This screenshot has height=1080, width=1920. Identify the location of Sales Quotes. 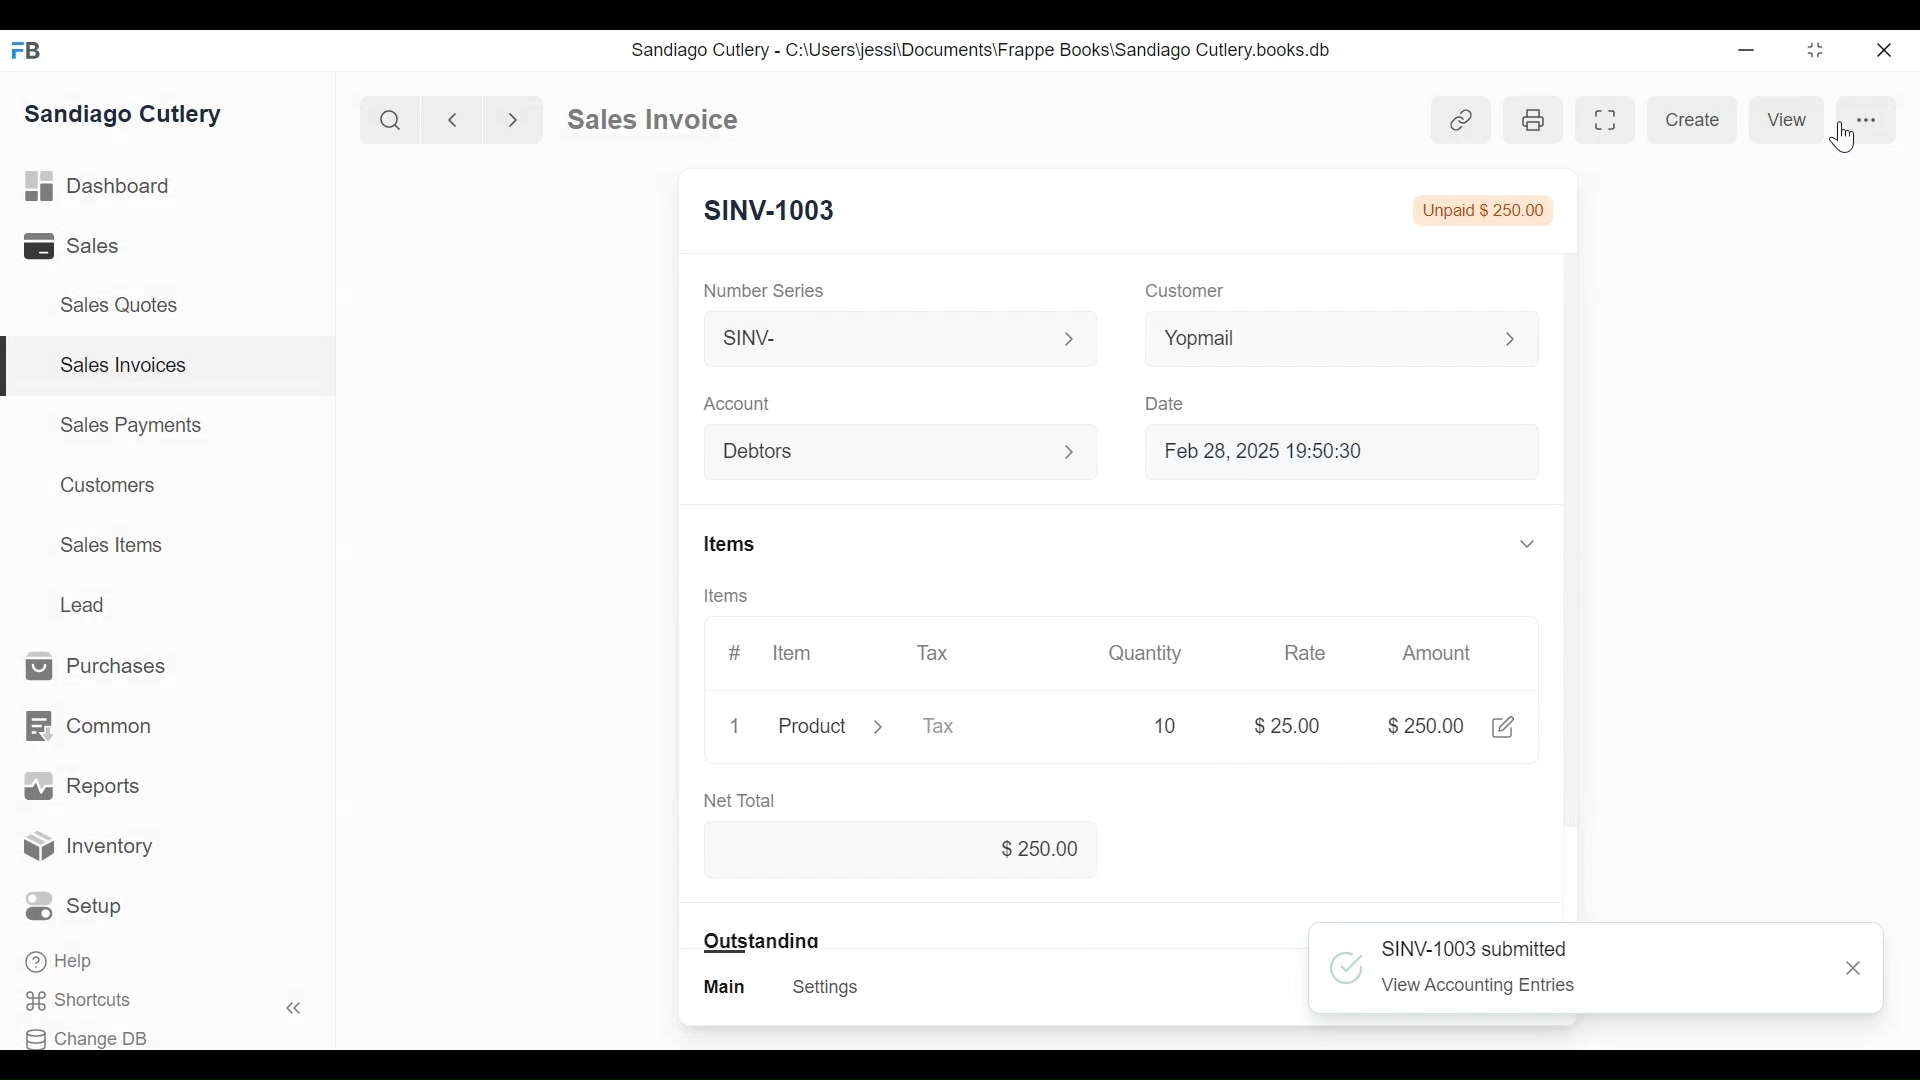
(126, 306).